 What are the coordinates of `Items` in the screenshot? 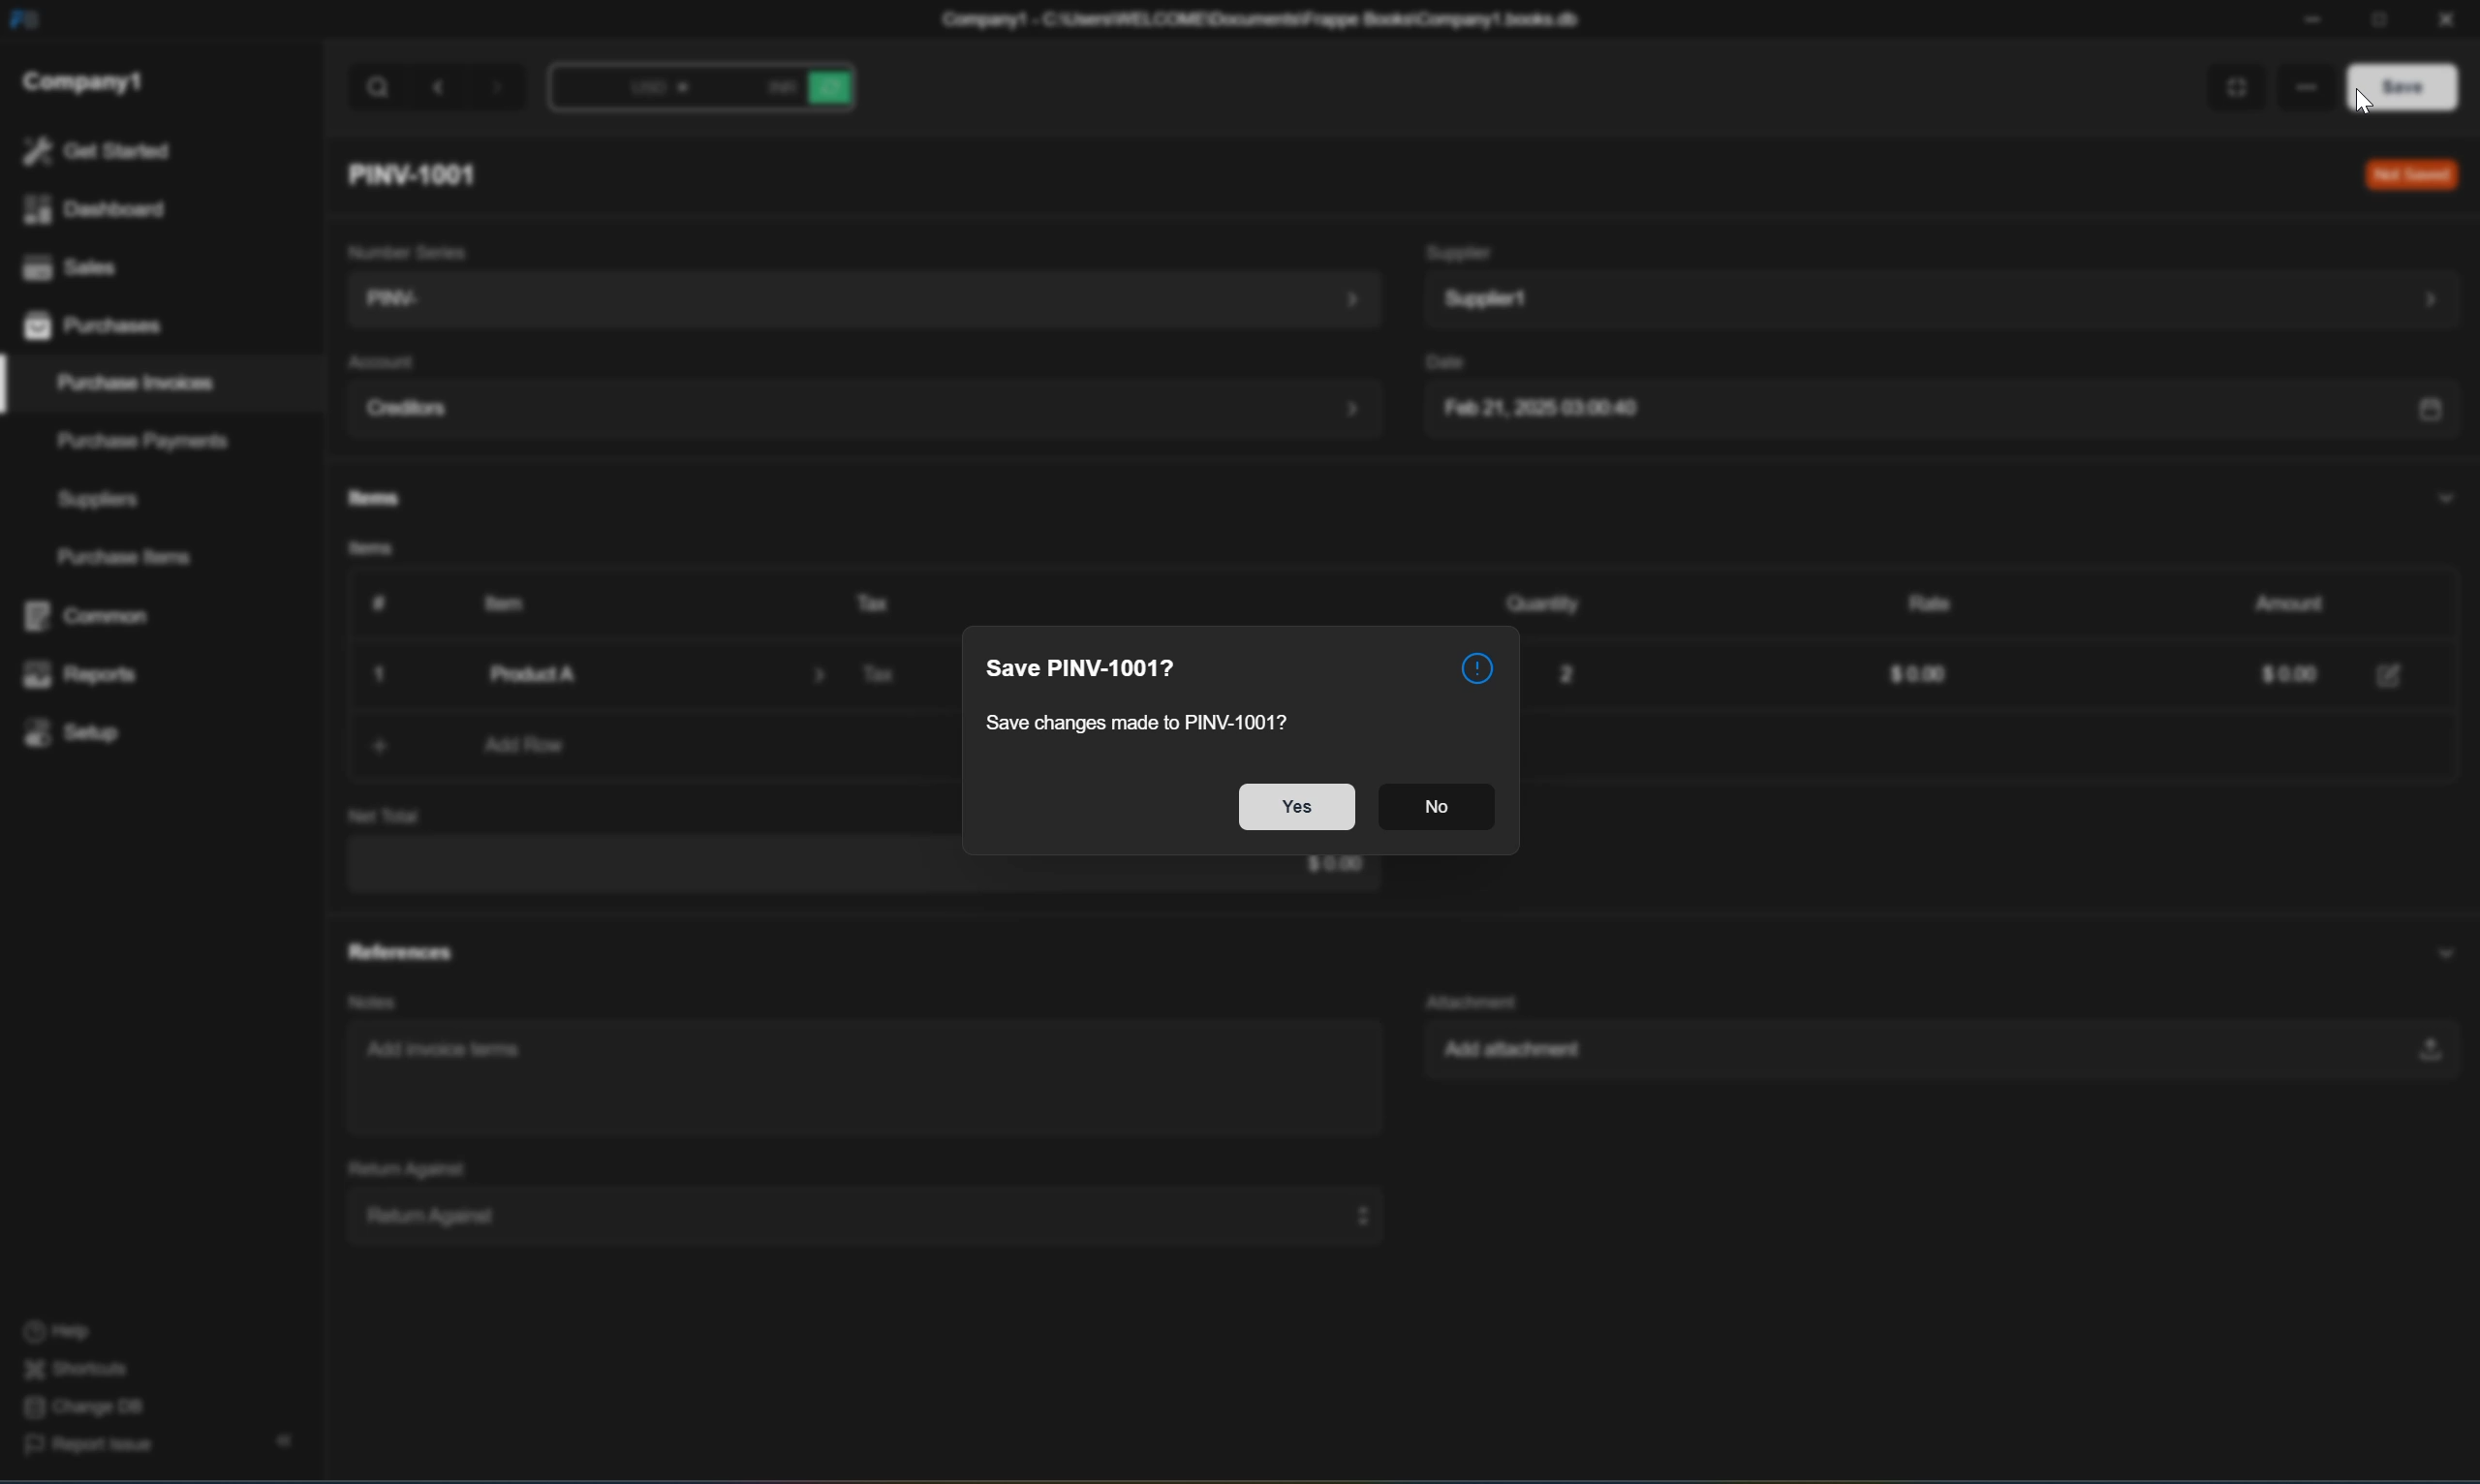 It's located at (362, 552).